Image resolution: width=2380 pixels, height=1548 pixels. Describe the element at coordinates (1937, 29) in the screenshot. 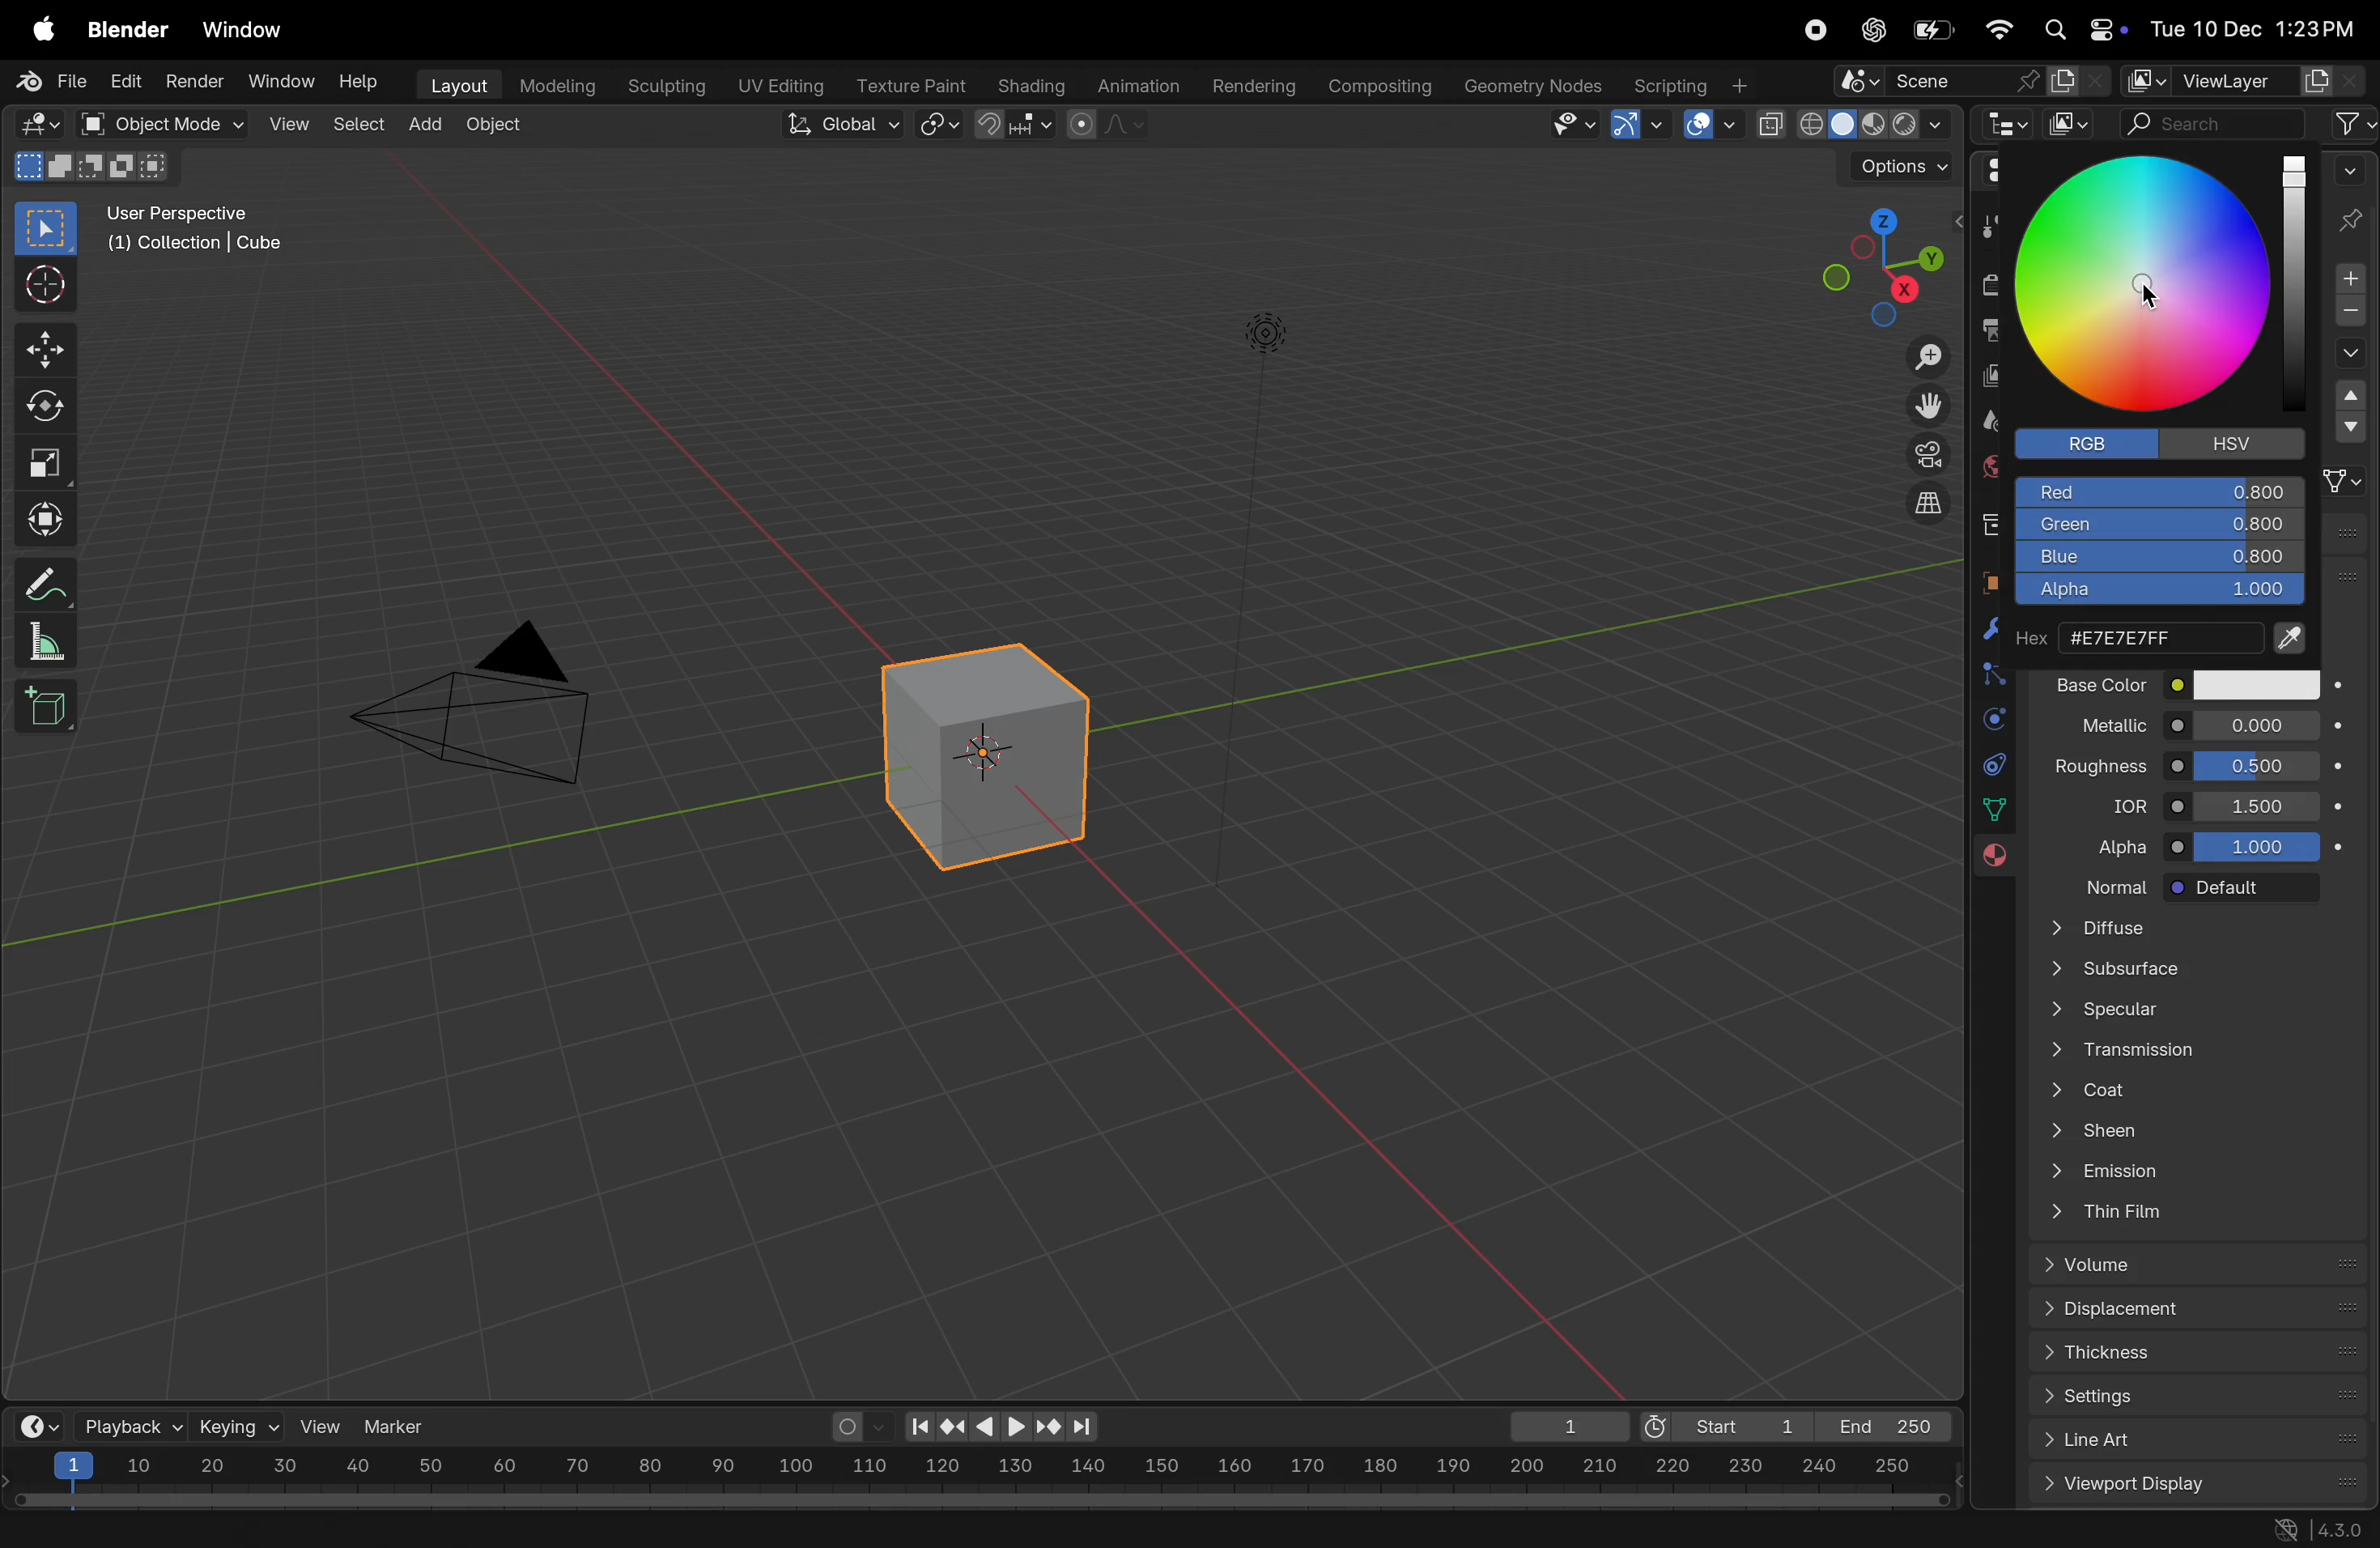

I see `battery` at that location.